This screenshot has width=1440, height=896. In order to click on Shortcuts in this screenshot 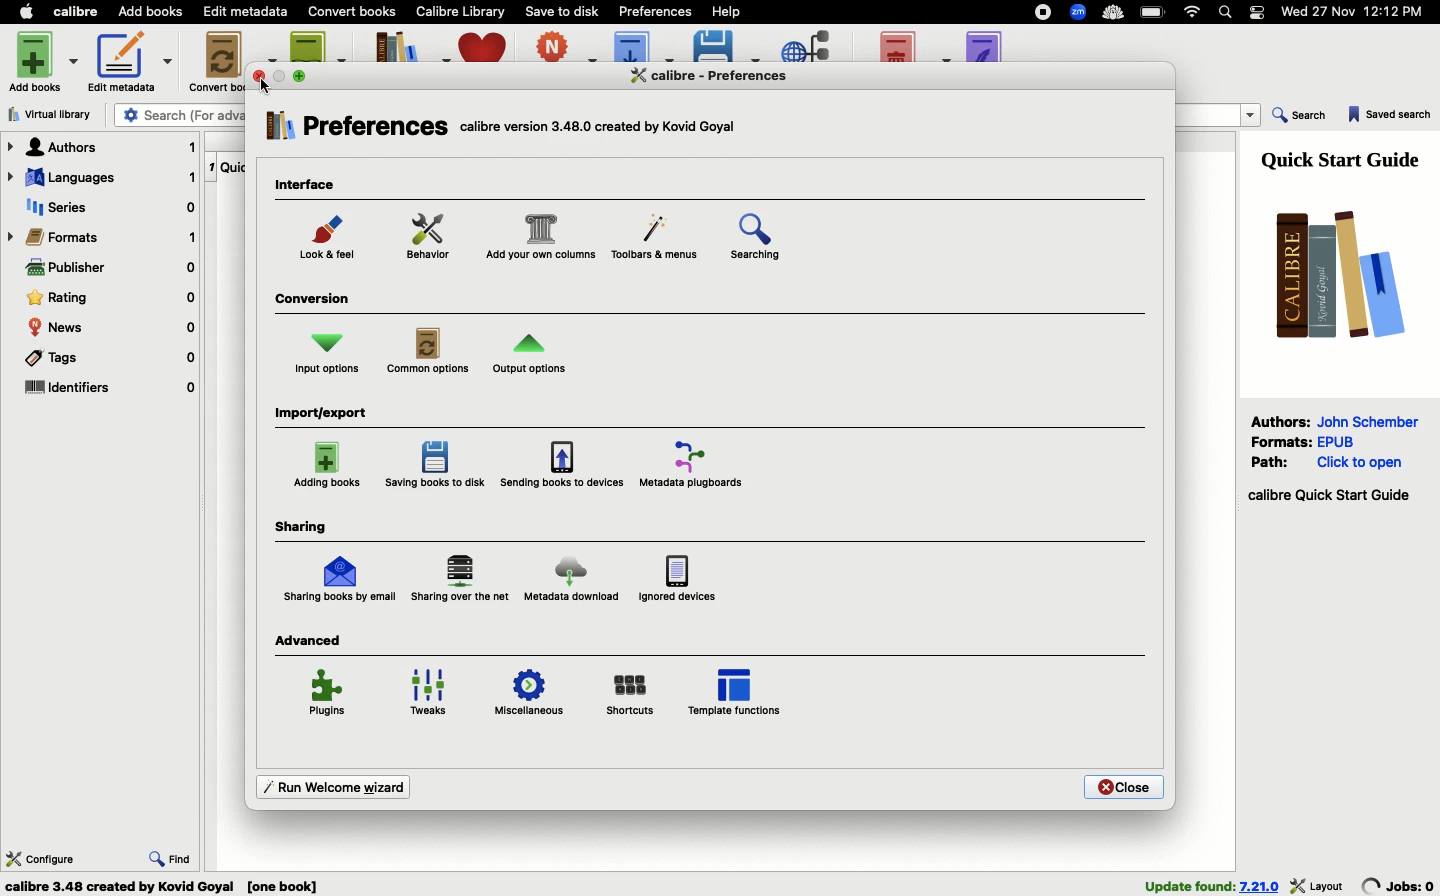, I will do `click(631, 693)`.